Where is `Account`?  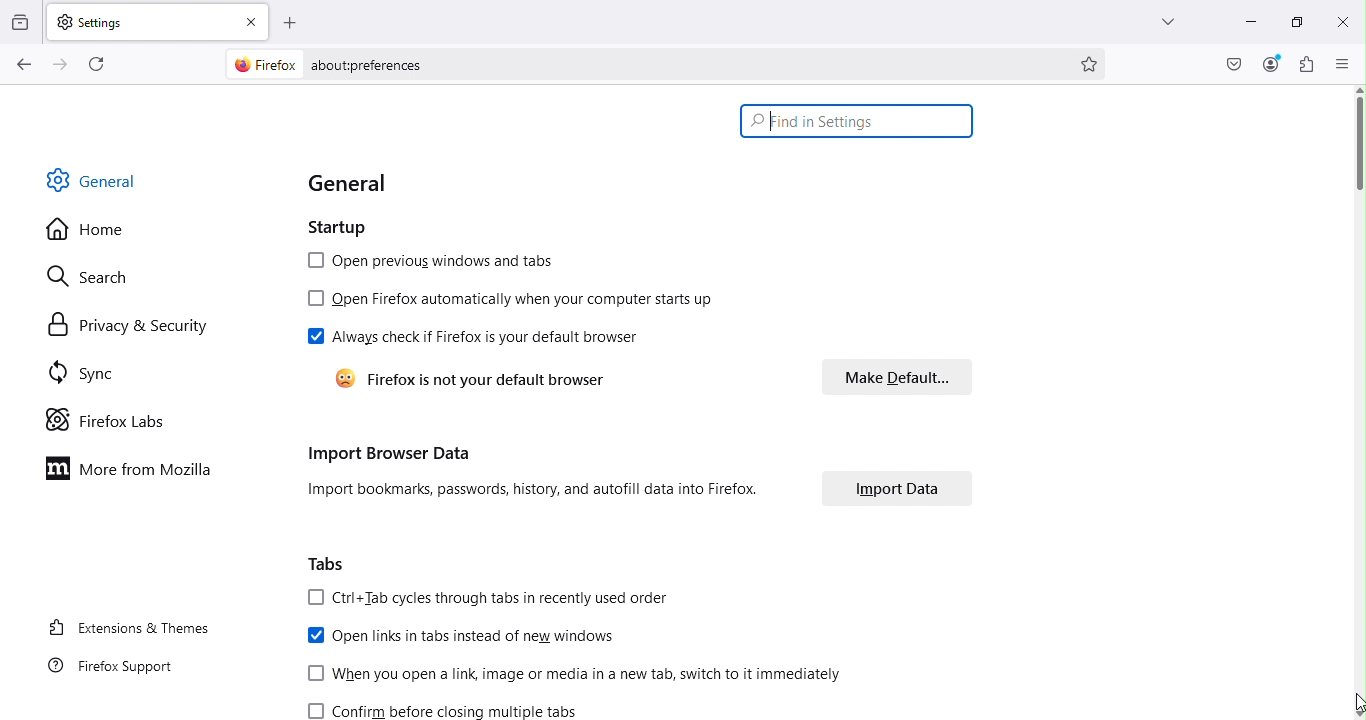 Account is located at coordinates (1273, 63).